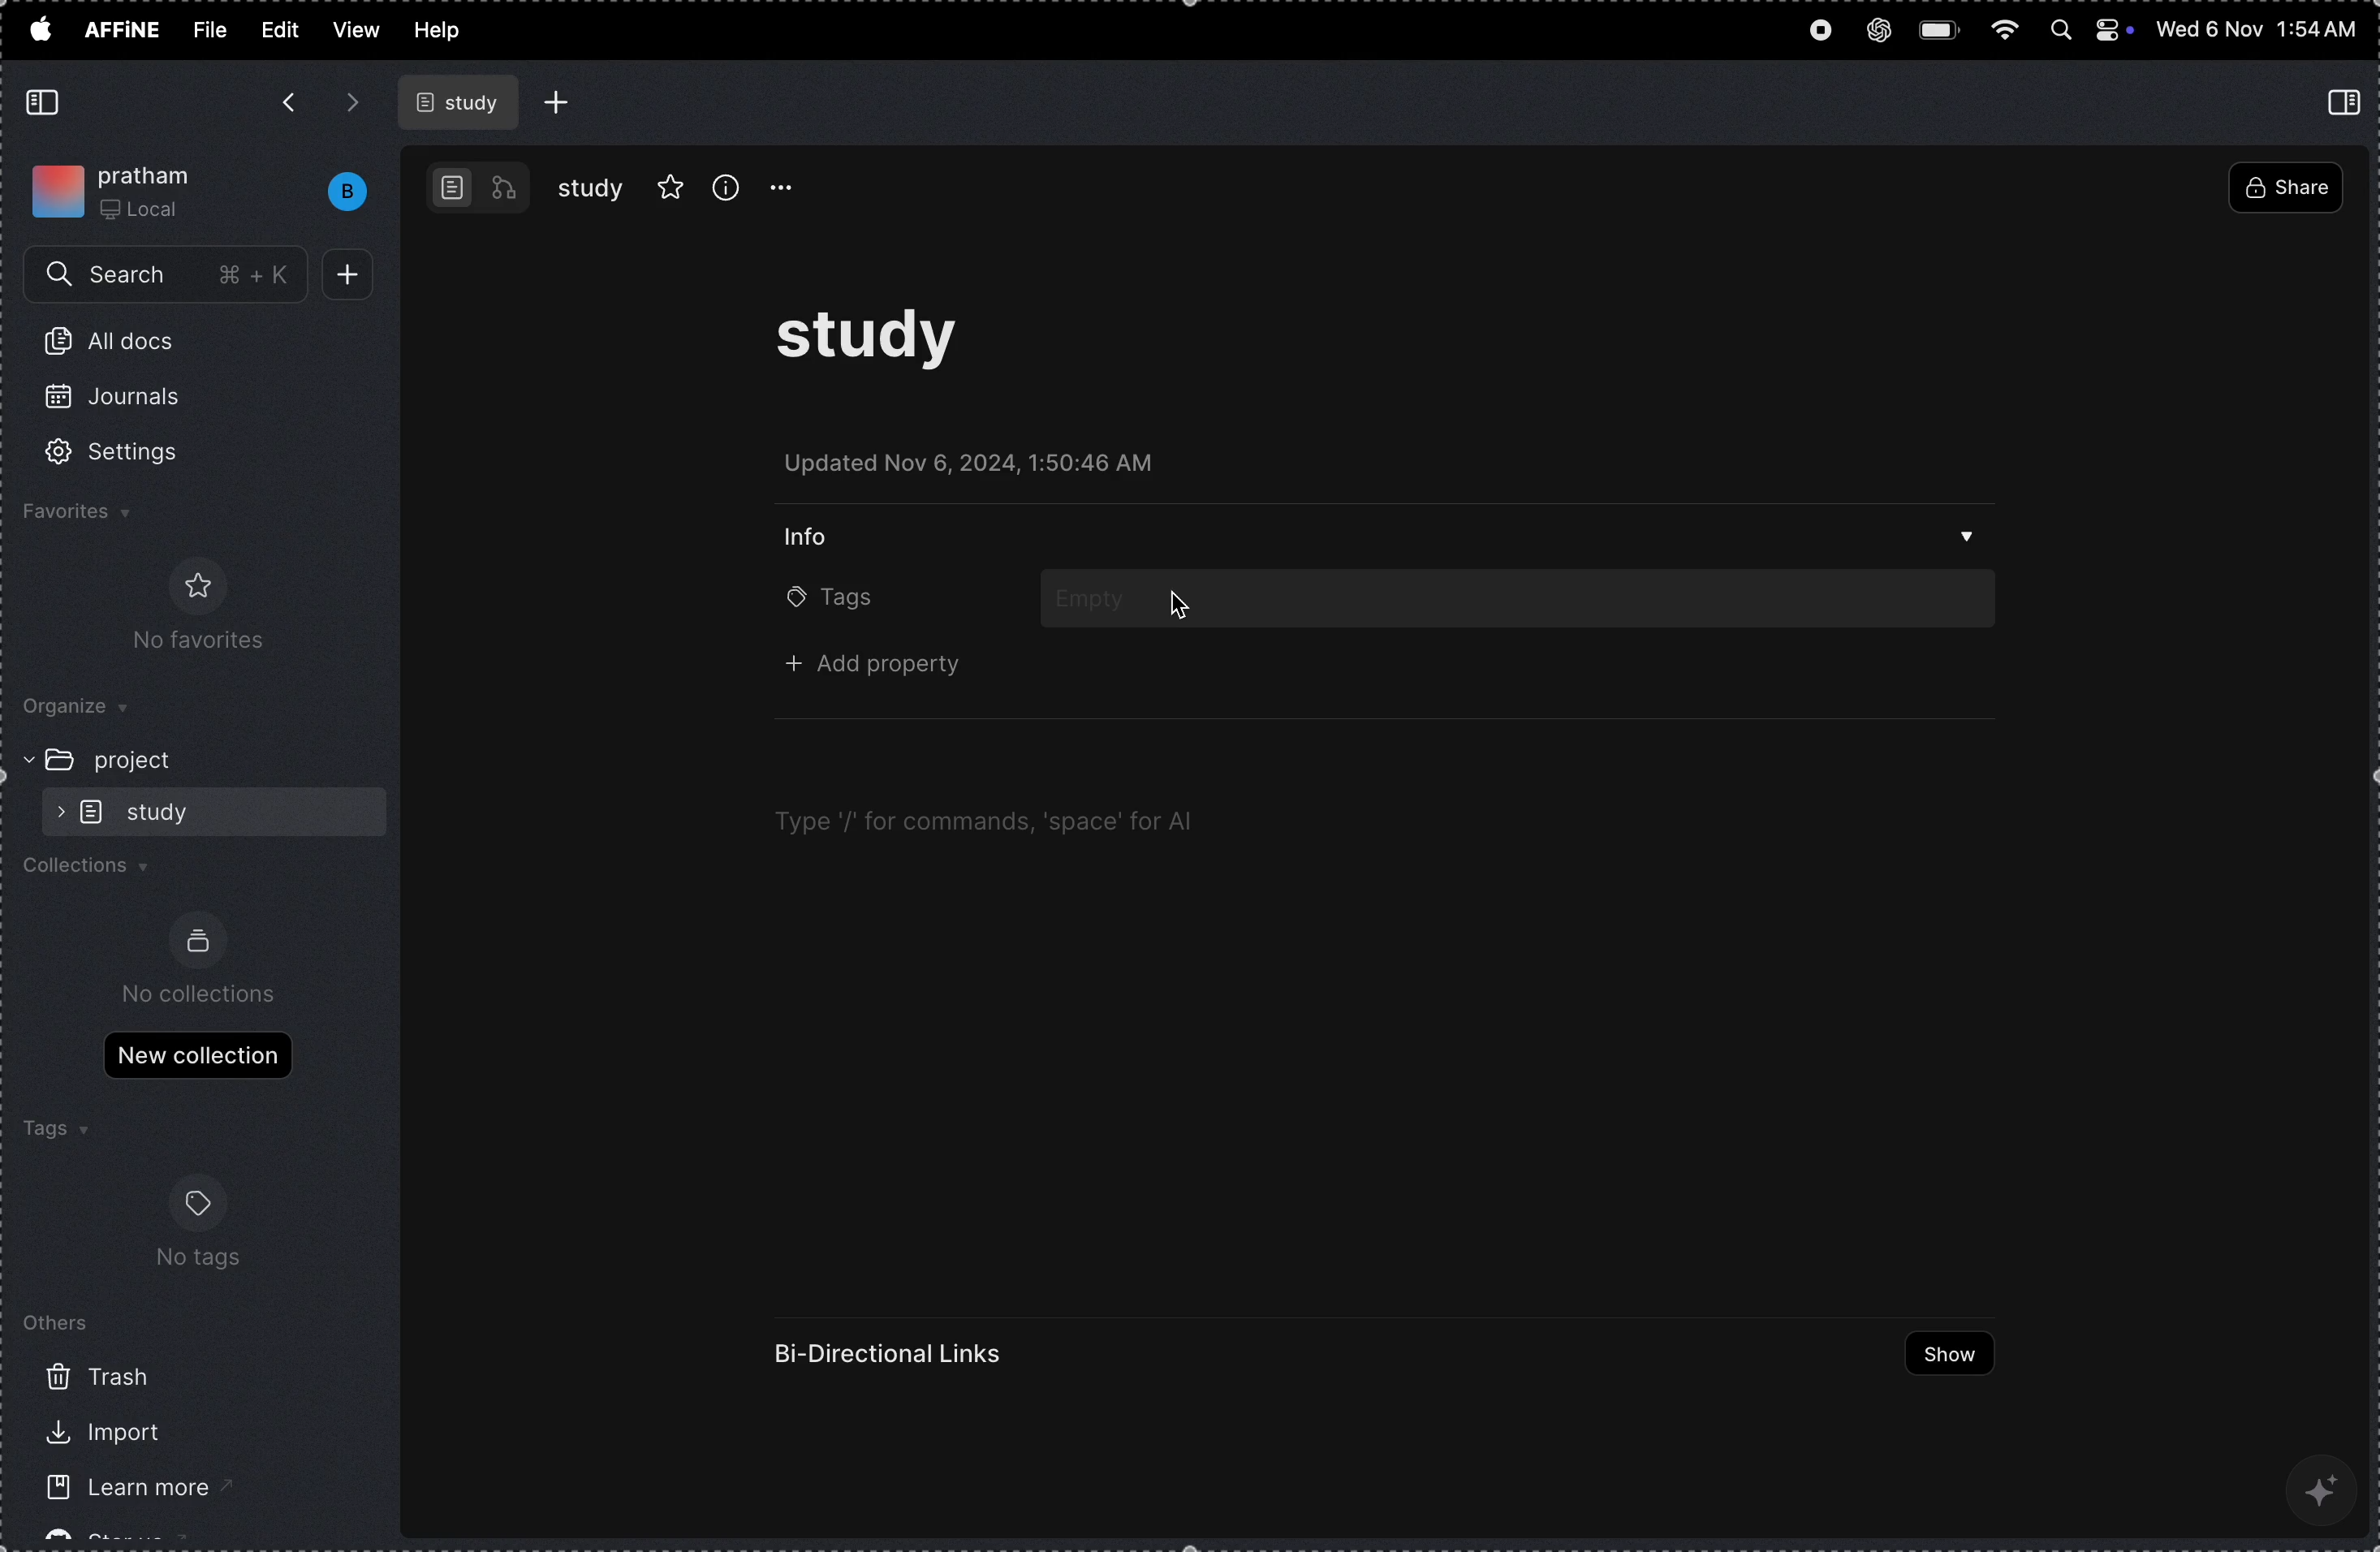 This screenshot has width=2380, height=1552. I want to click on chat gpt, so click(1878, 25).